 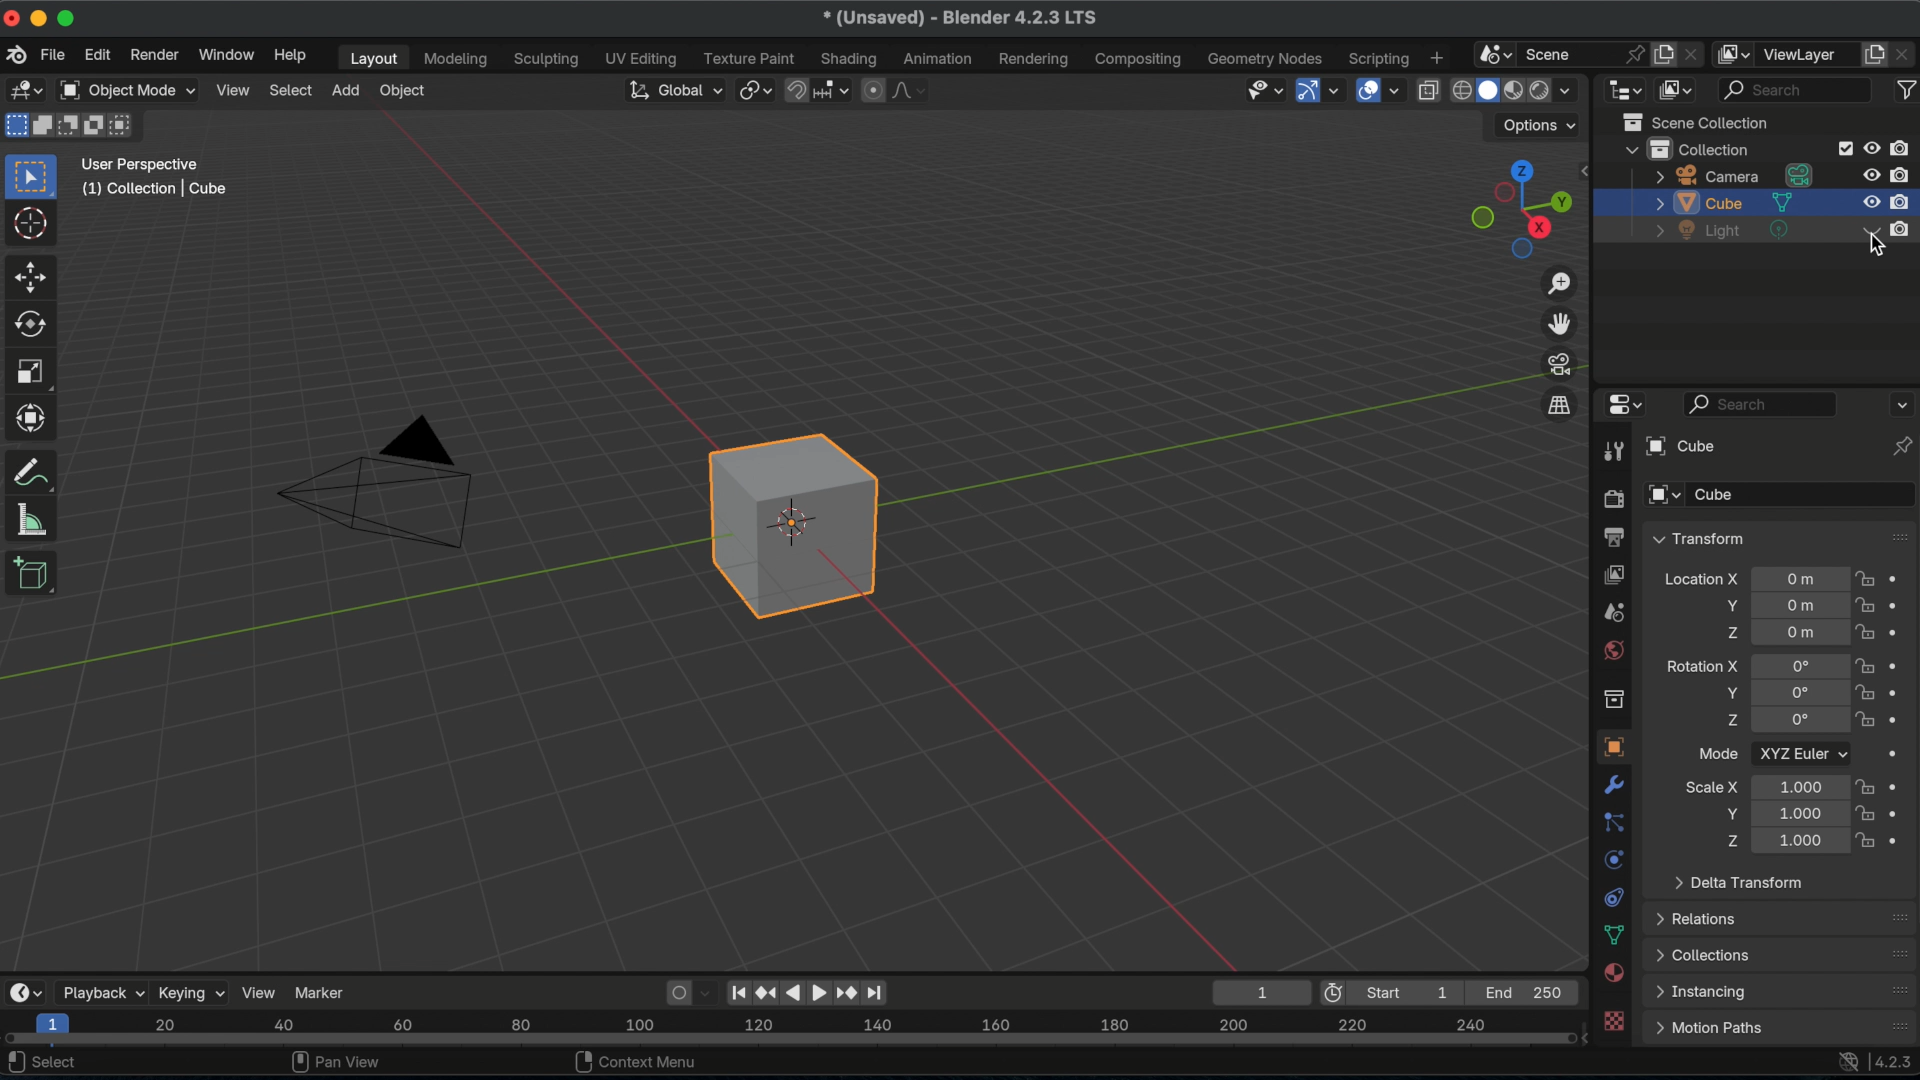 I want to click on fast forwards, so click(x=843, y=995).